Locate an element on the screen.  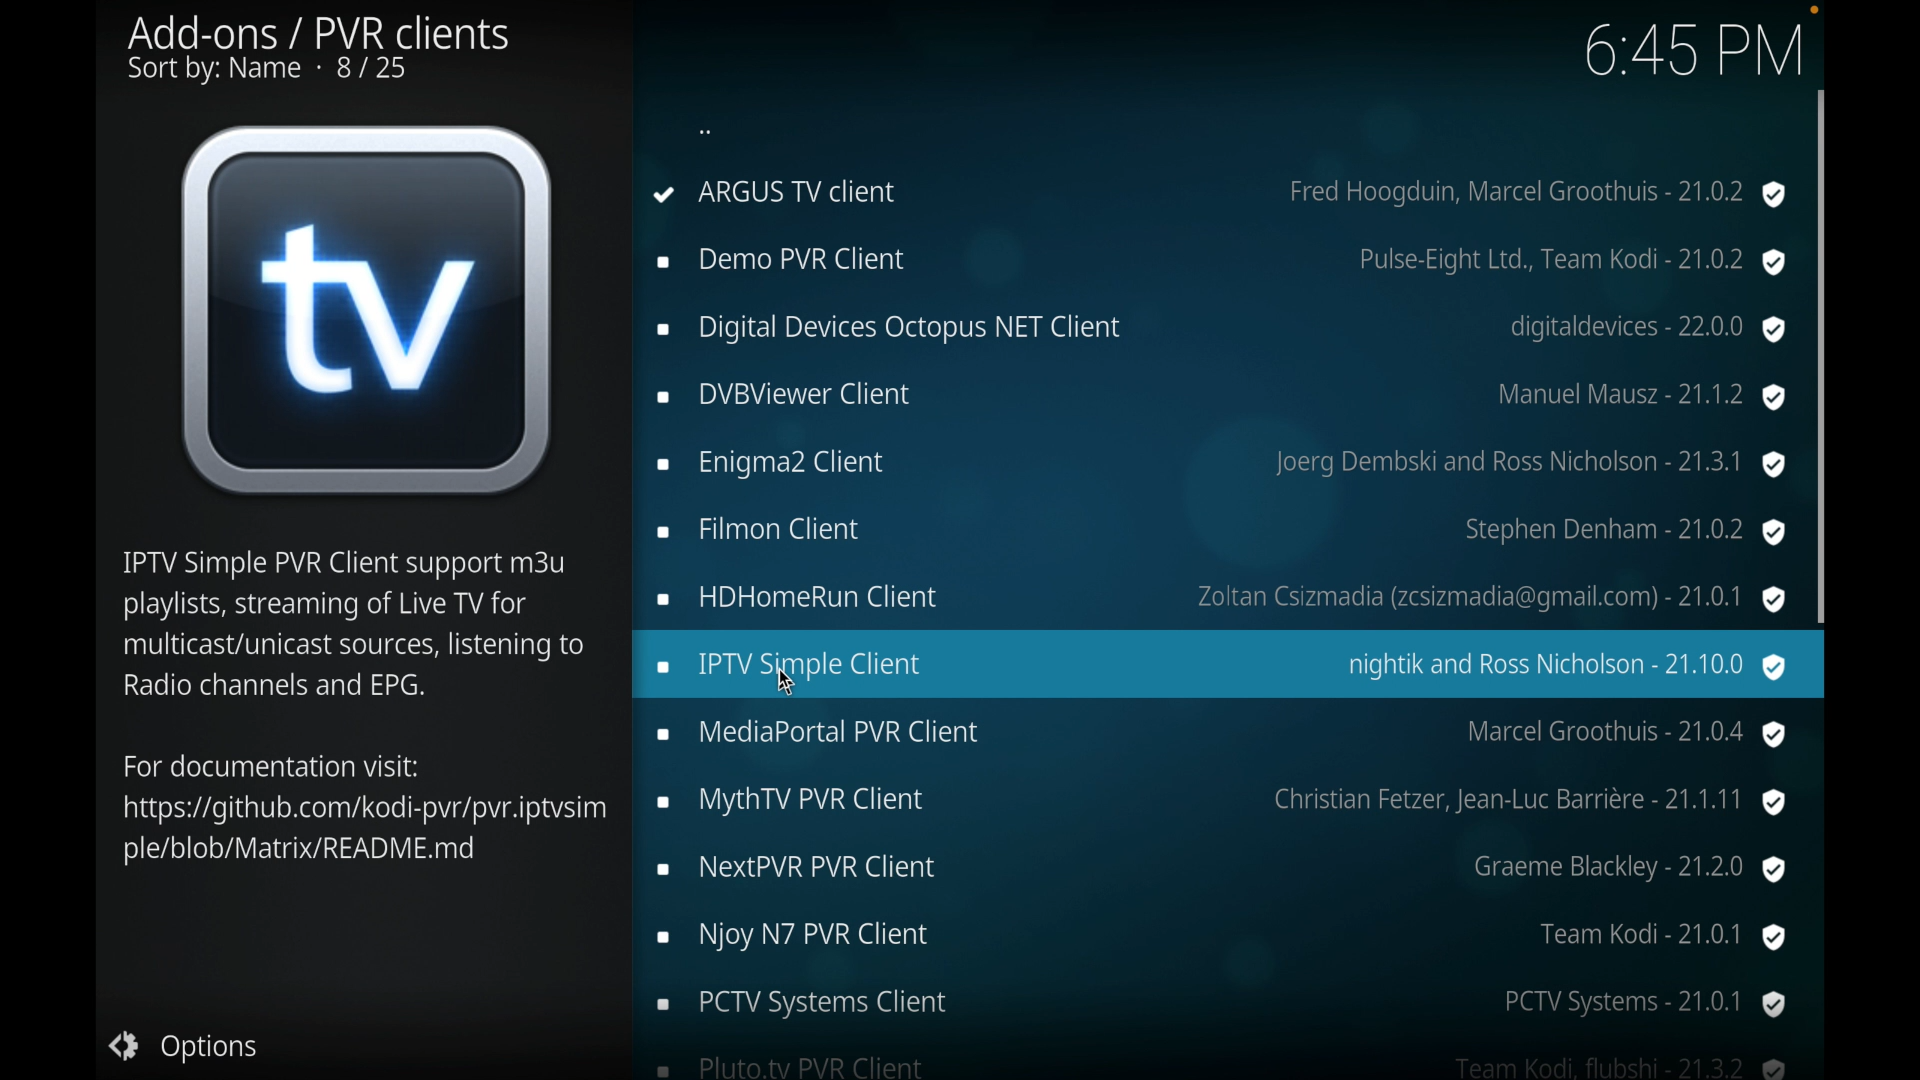
mediaportal PVR client is located at coordinates (1222, 733).